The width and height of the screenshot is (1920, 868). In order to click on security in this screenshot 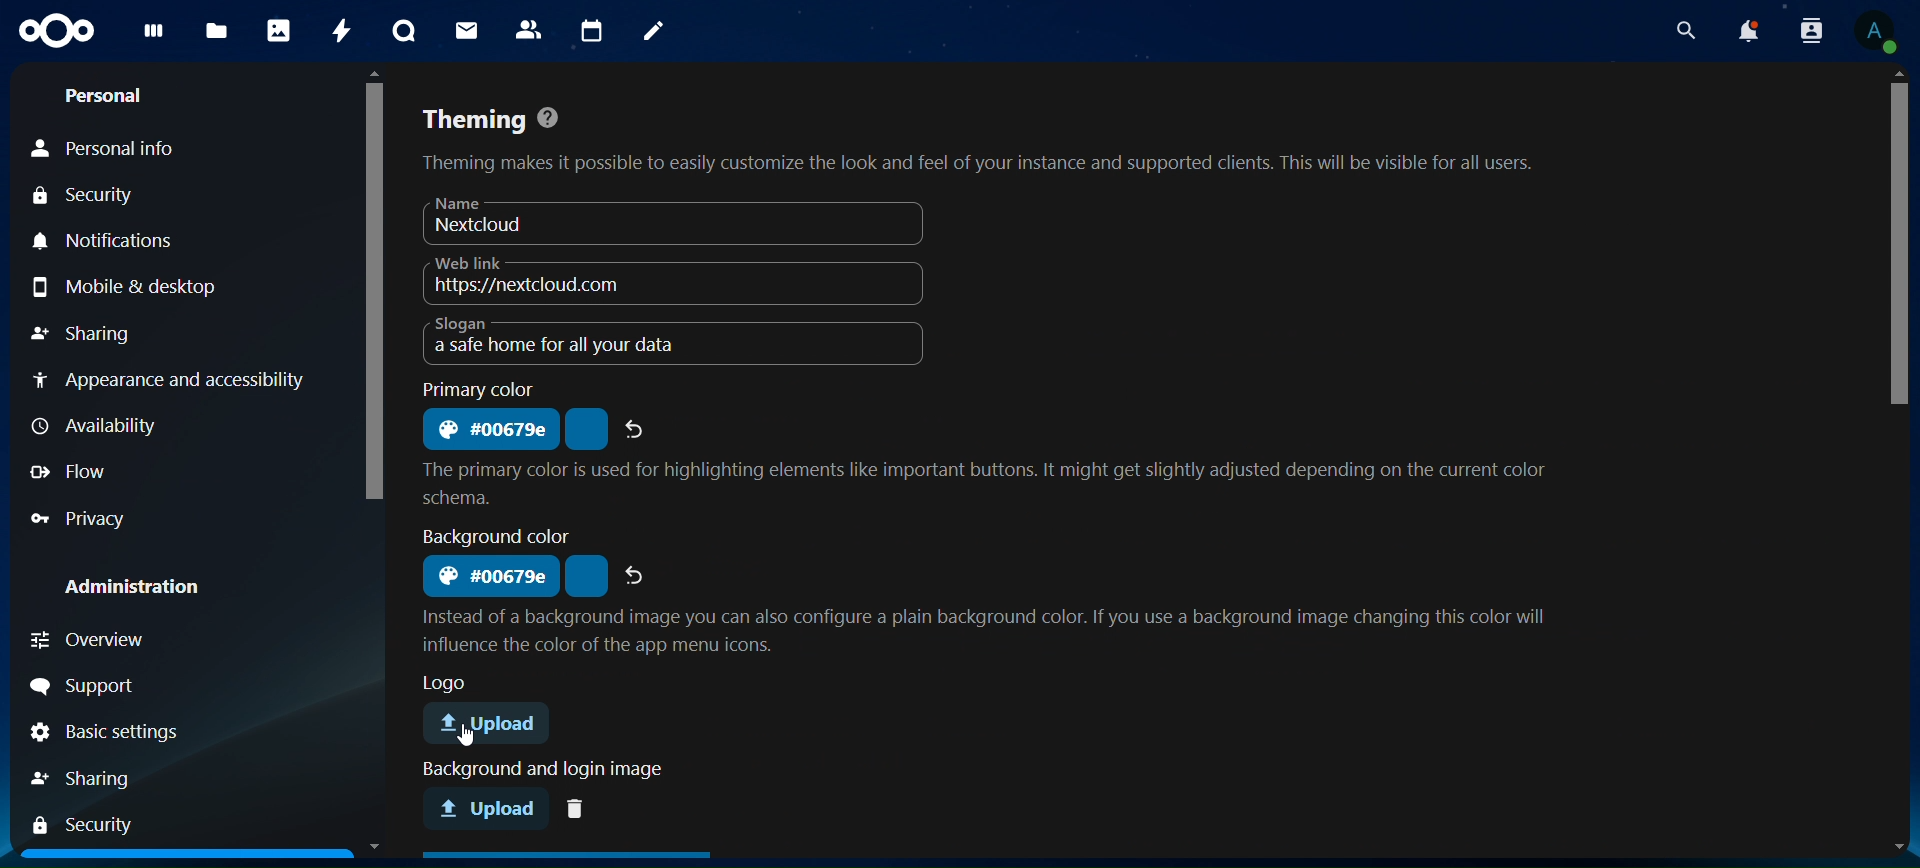, I will do `click(91, 824)`.